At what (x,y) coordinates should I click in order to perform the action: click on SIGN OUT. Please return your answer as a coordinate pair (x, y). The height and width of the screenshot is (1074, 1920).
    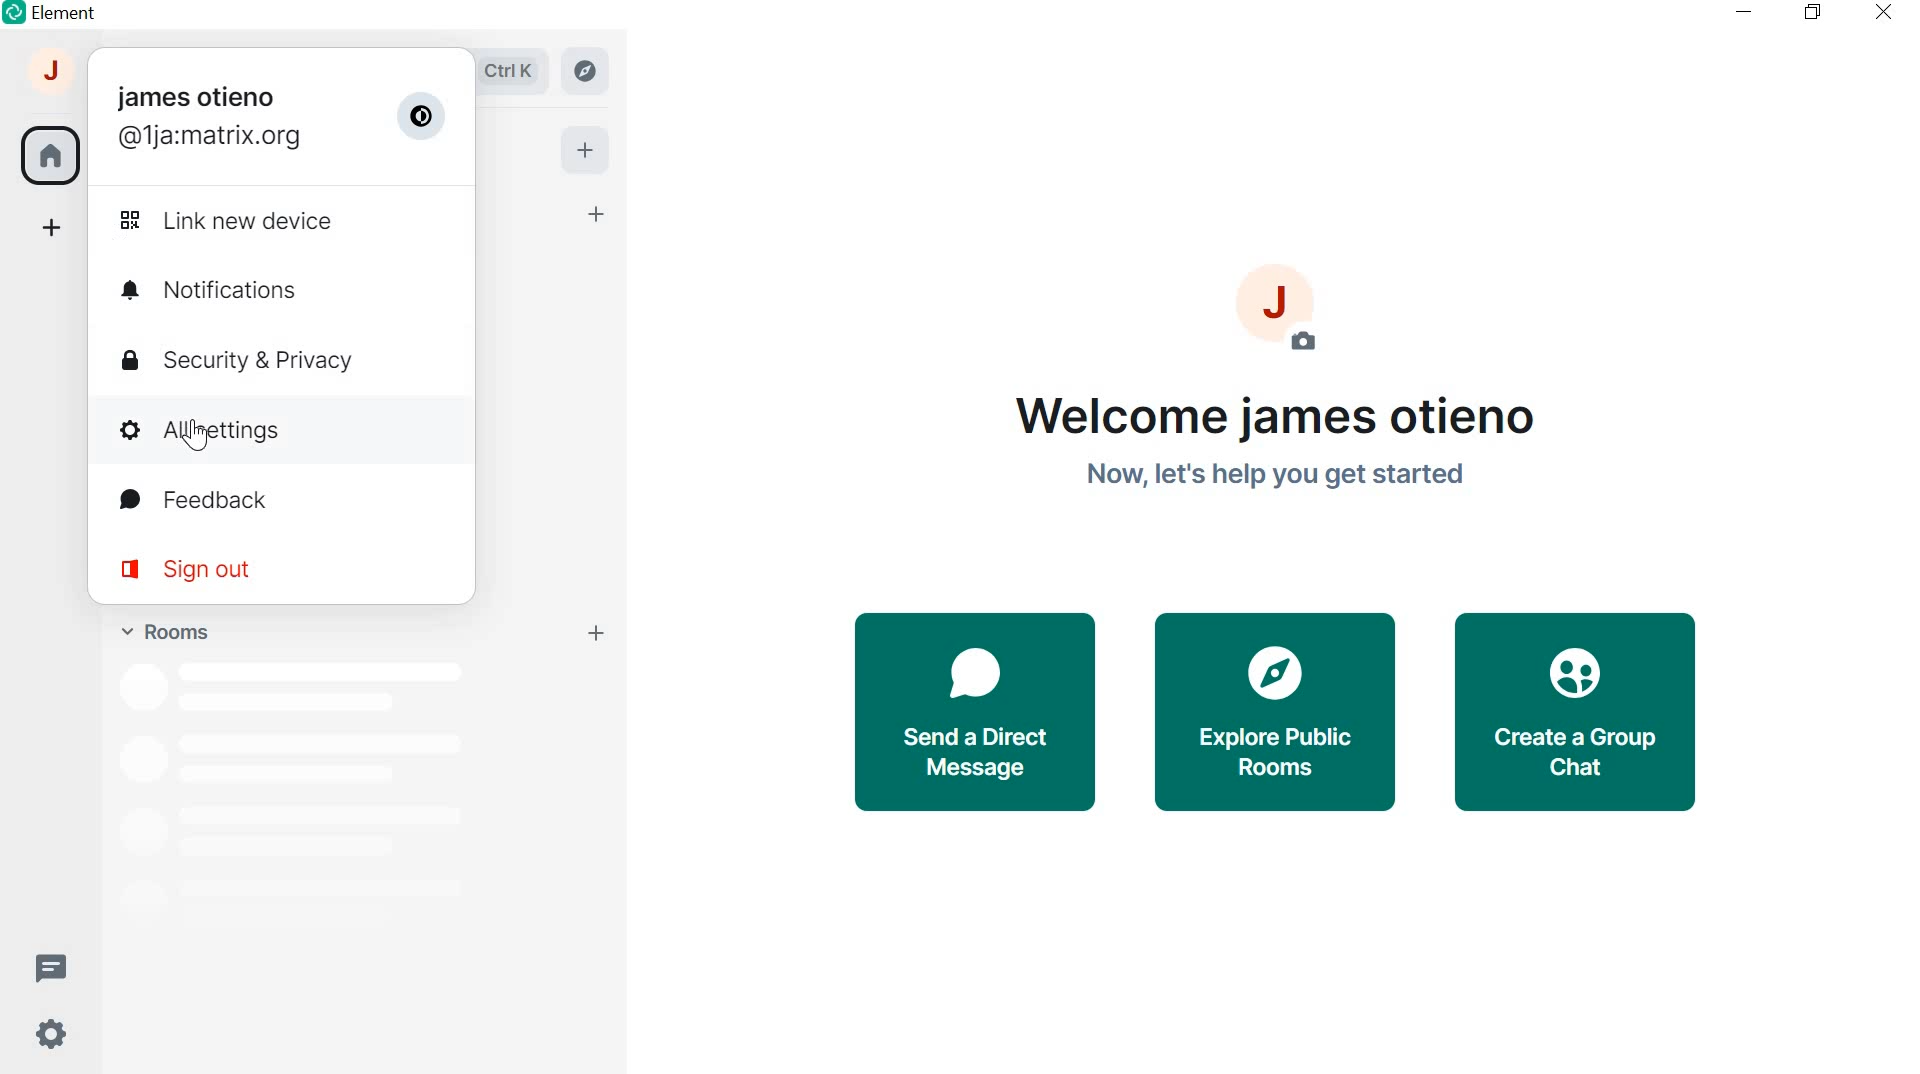
    Looking at the image, I should click on (269, 568).